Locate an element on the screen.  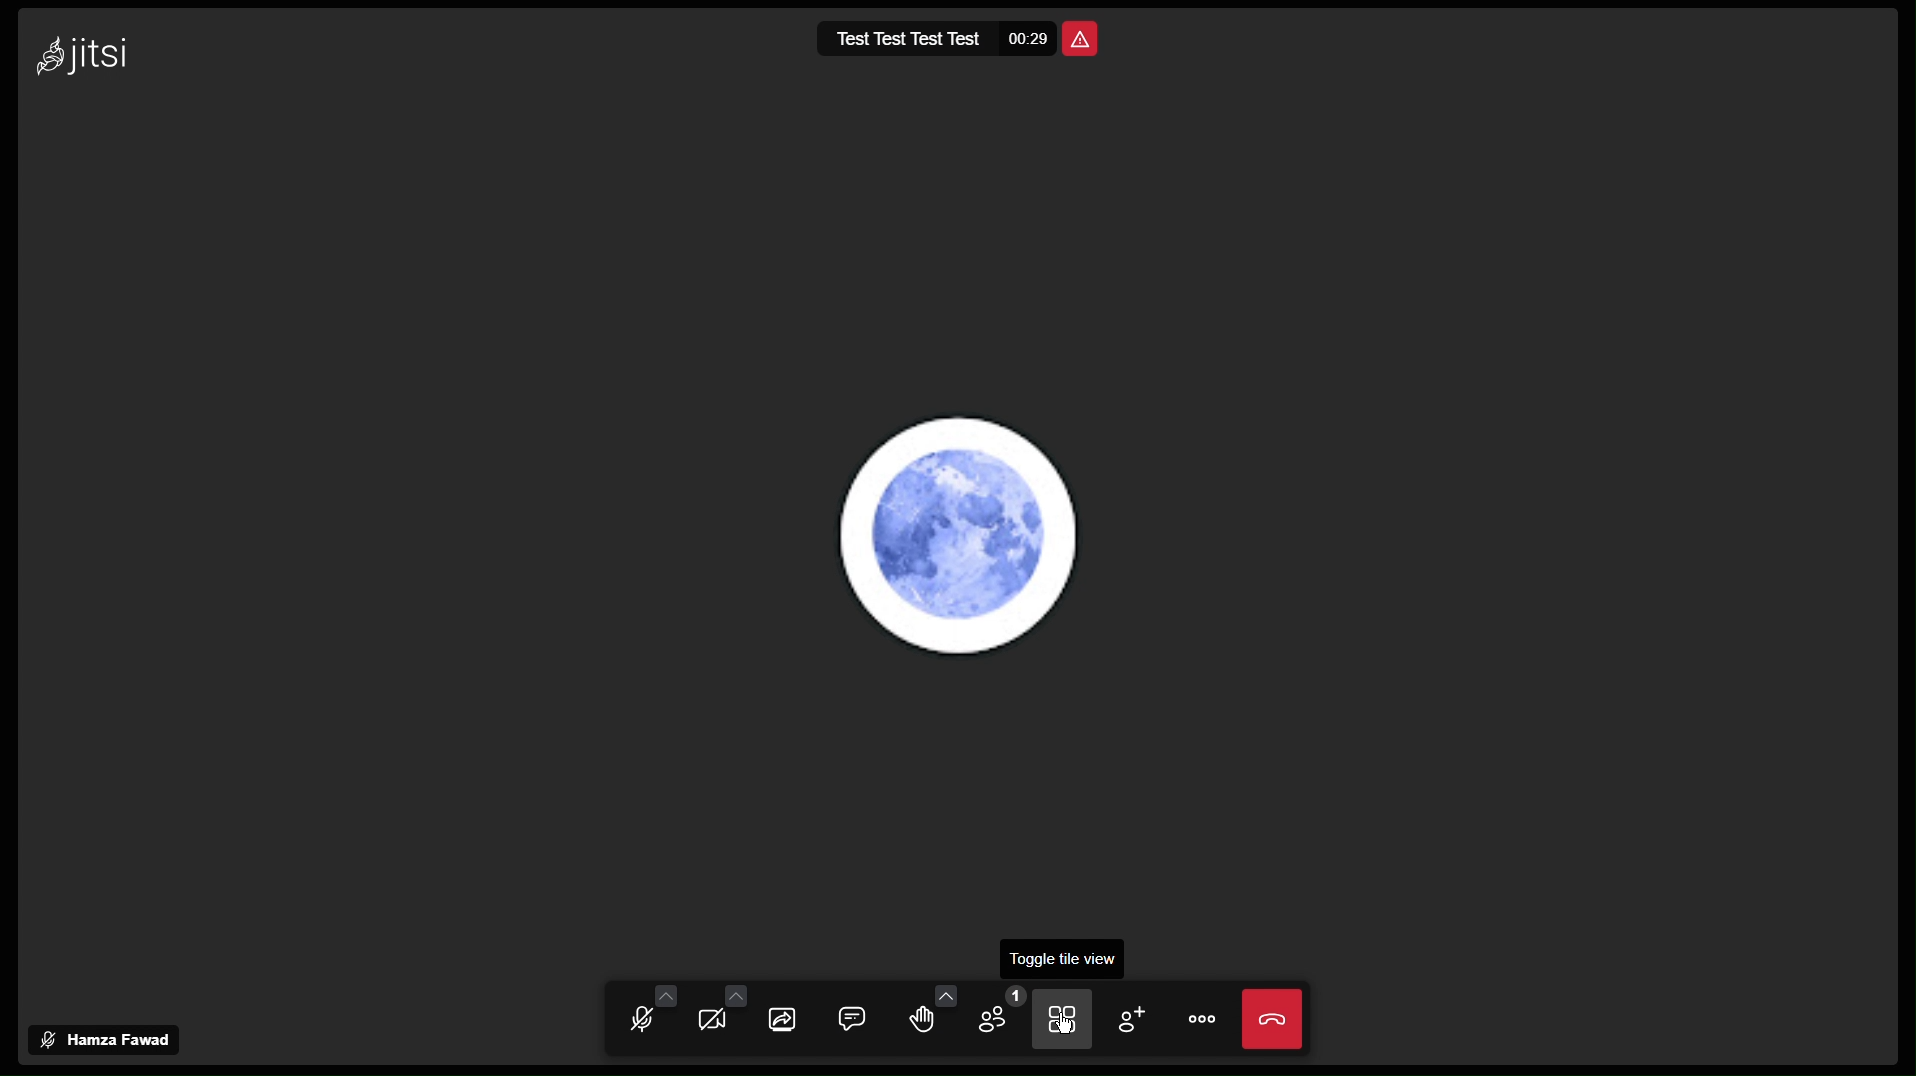
Audio is located at coordinates (649, 1018).